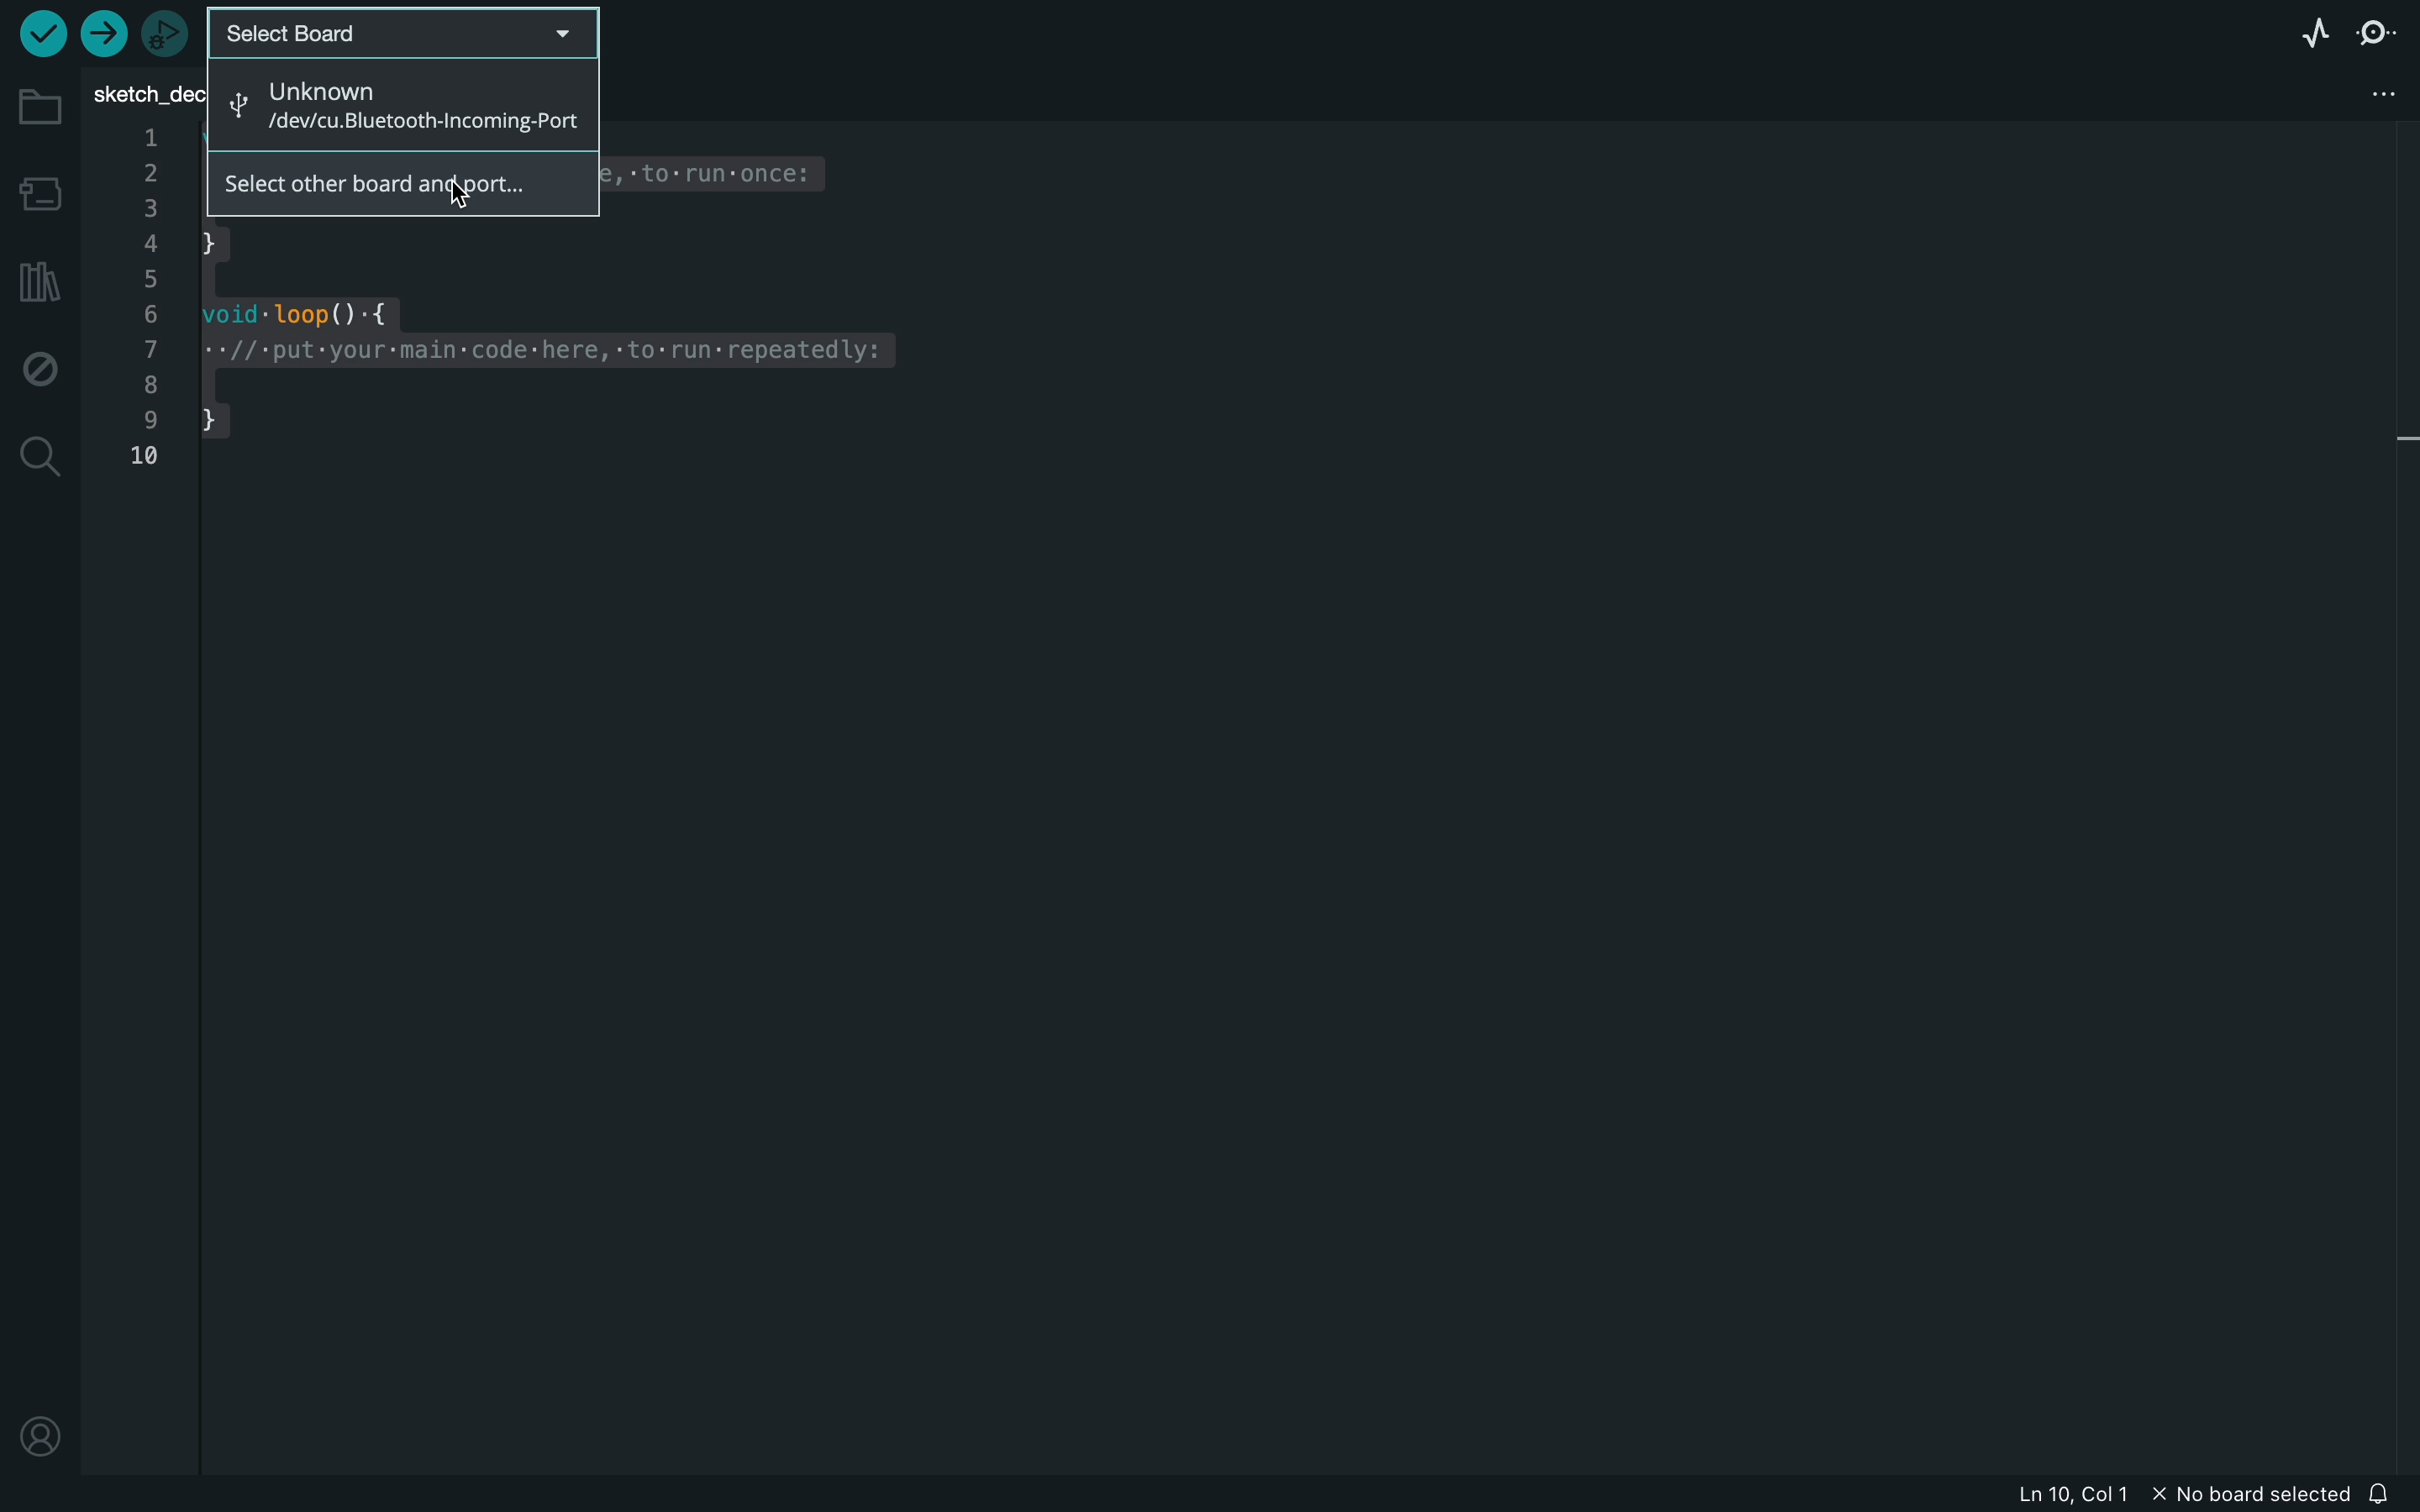 The width and height of the screenshot is (2420, 1512). Describe the element at coordinates (147, 90) in the screenshot. I see `file tab` at that location.